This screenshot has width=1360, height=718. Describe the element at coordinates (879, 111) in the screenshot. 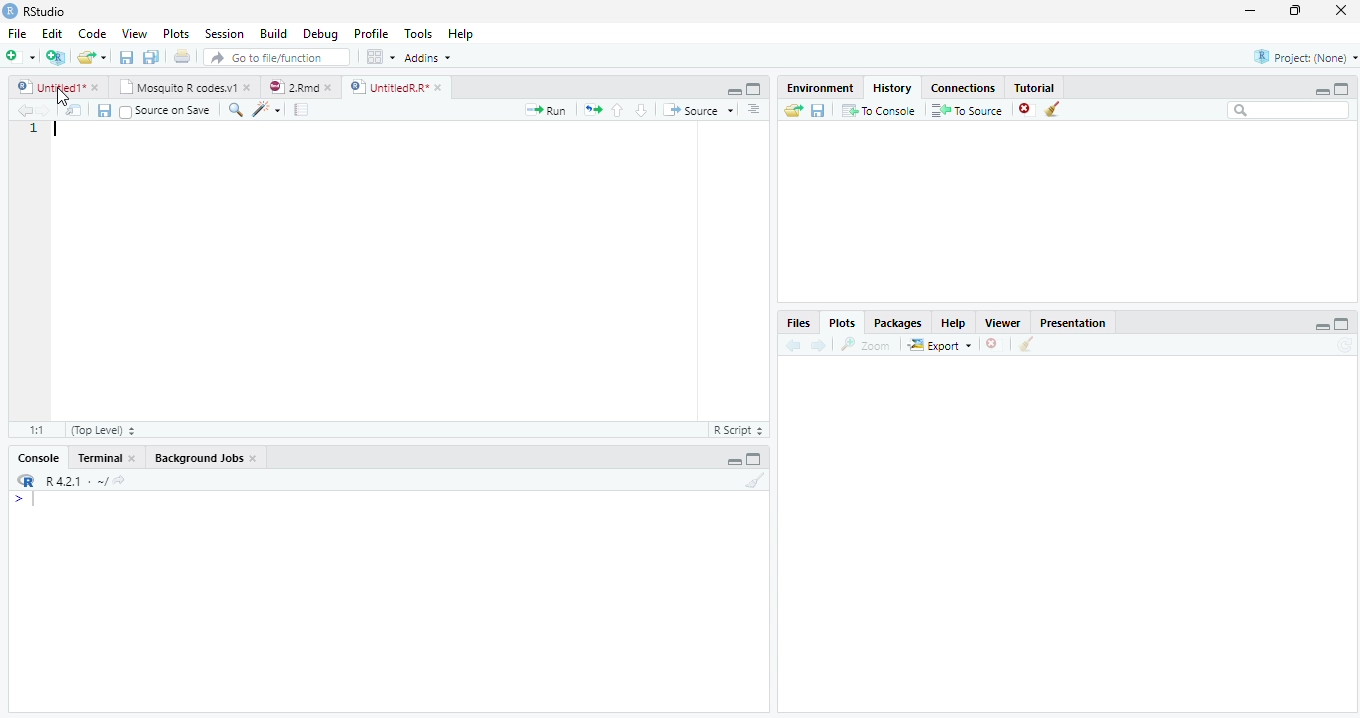

I see `To console` at that location.